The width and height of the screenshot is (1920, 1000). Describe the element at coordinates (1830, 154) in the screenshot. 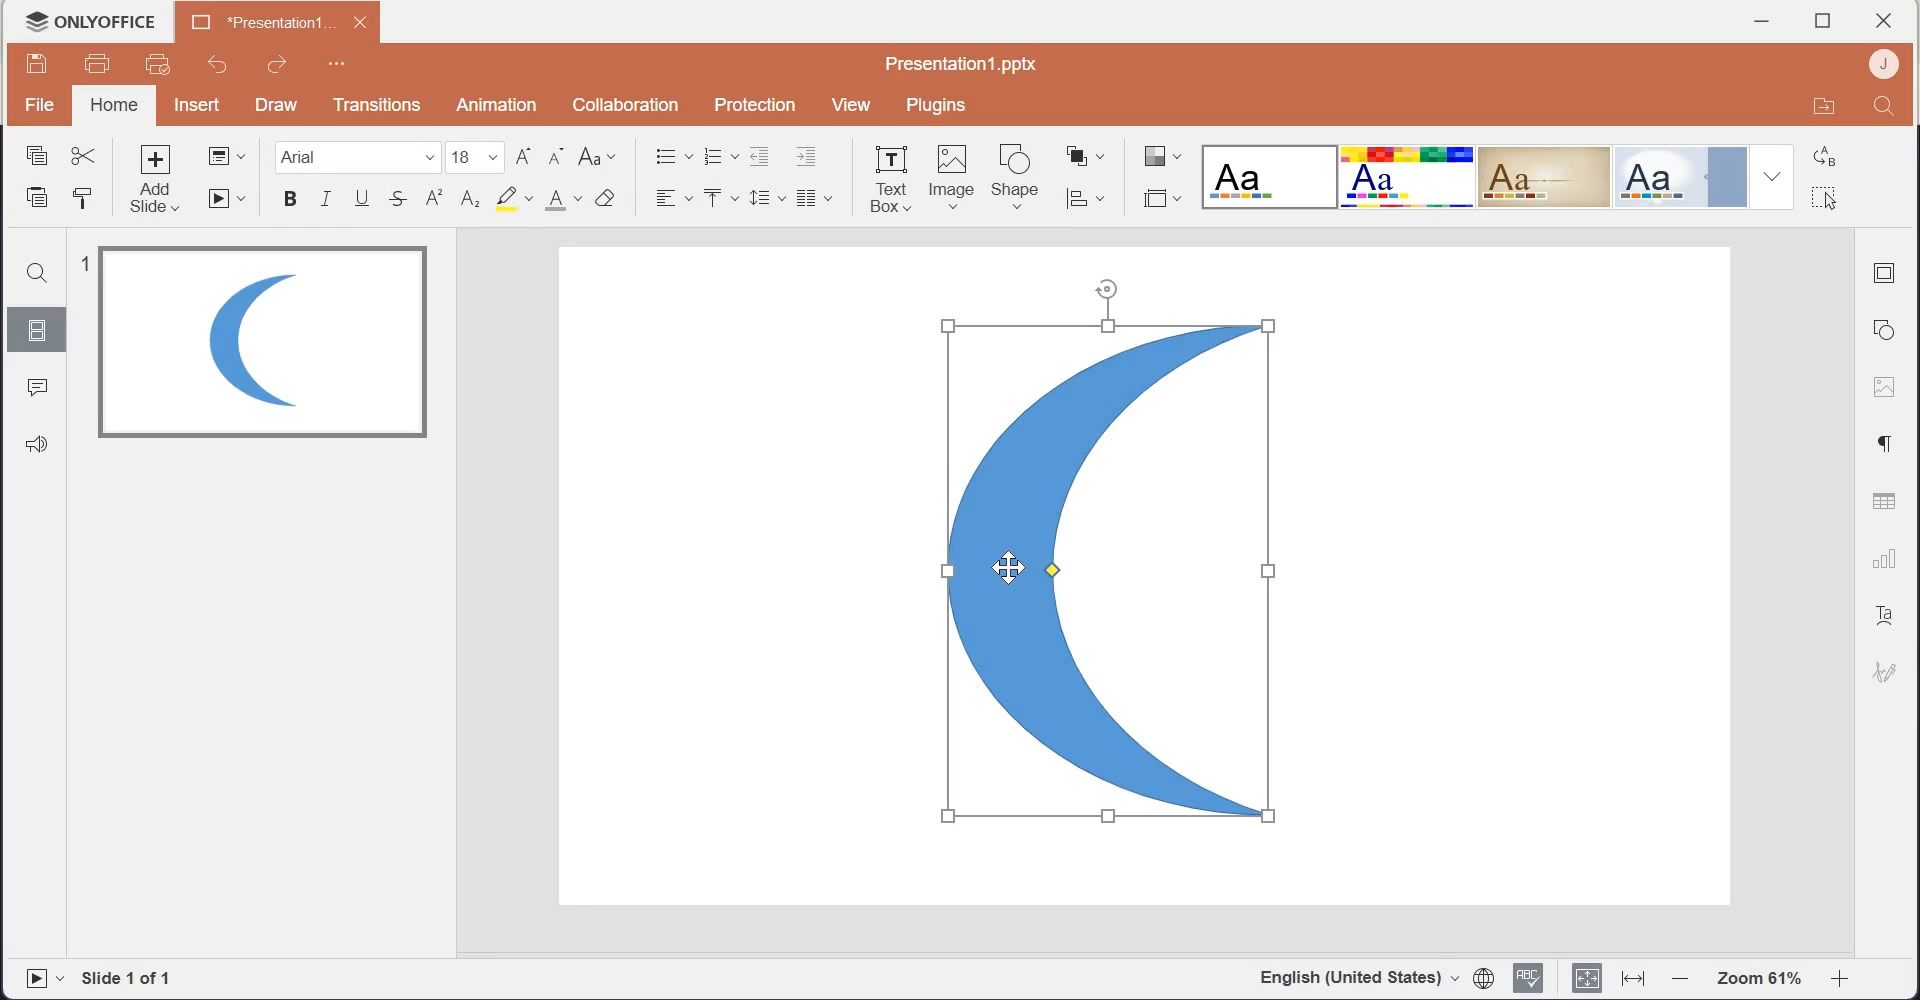

I see `Replace` at that location.